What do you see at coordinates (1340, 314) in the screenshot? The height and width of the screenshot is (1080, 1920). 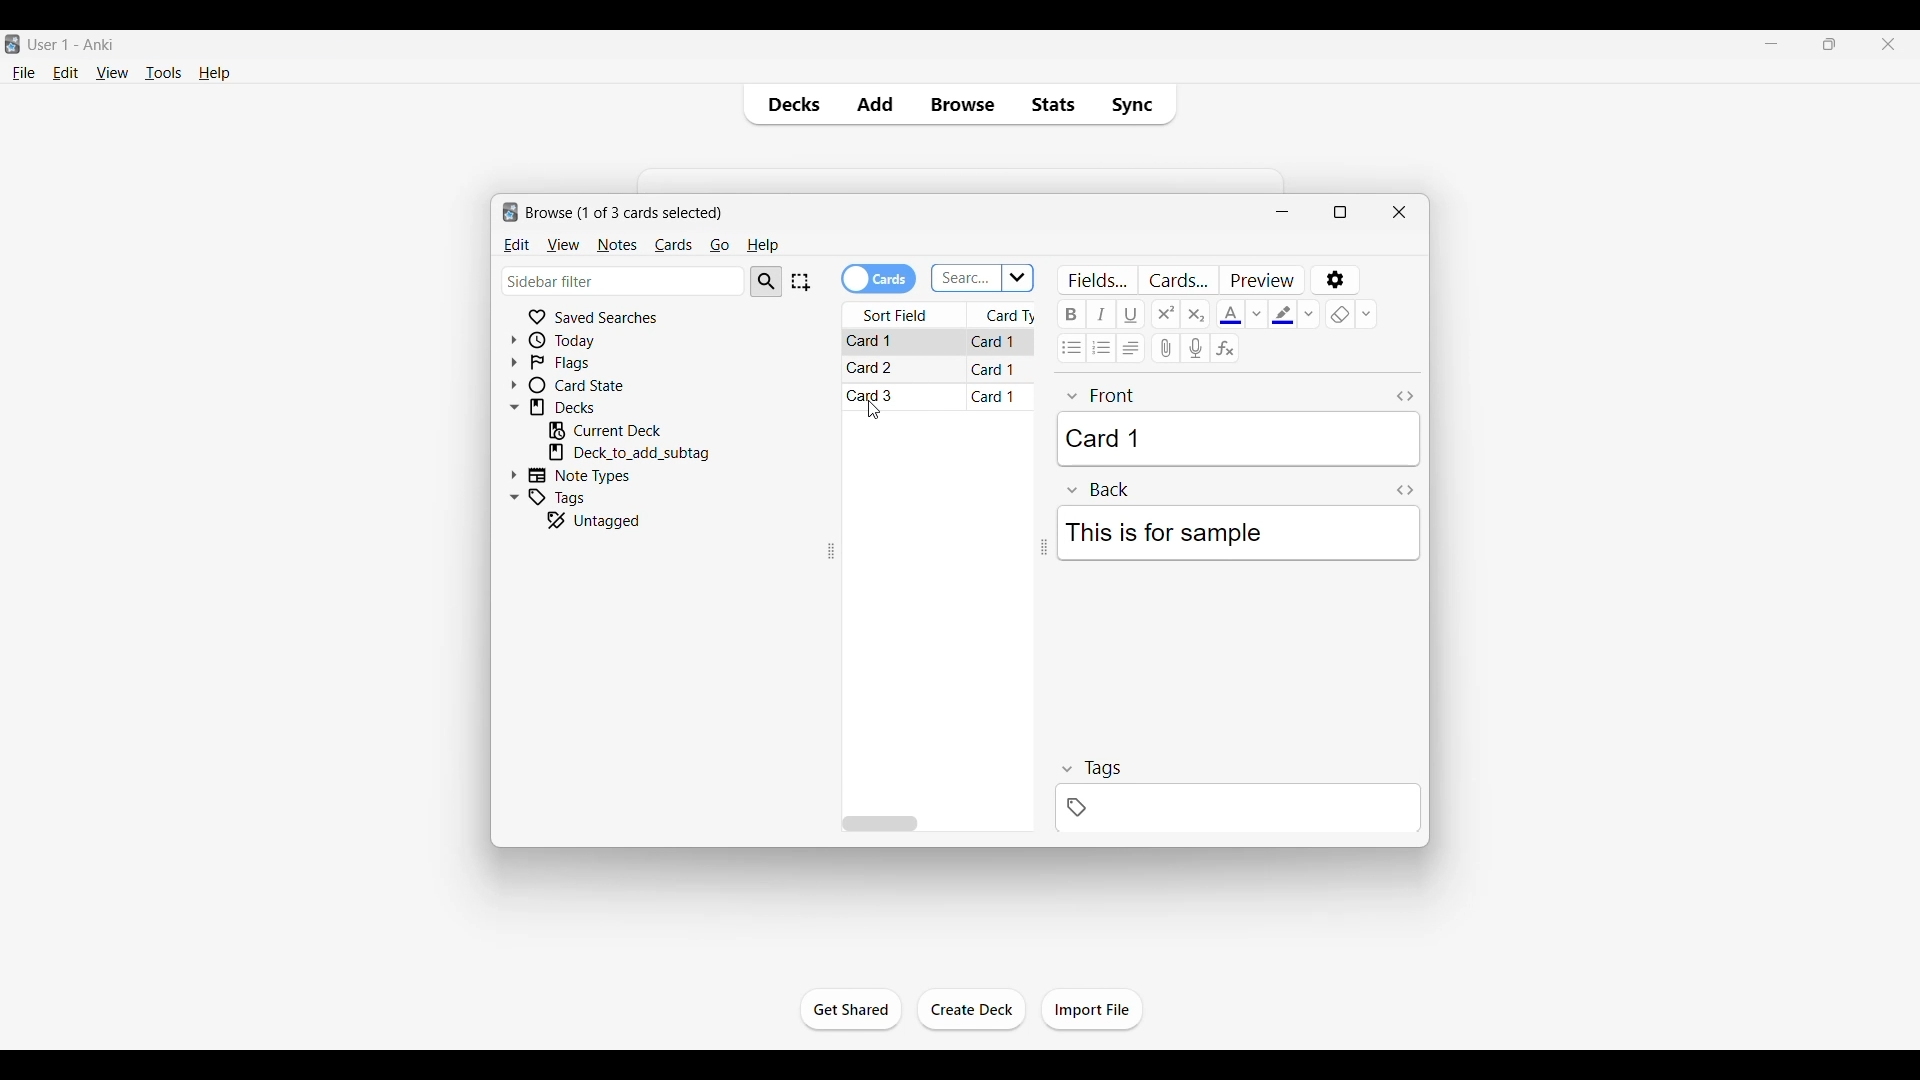 I see `eraser` at bounding box center [1340, 314].